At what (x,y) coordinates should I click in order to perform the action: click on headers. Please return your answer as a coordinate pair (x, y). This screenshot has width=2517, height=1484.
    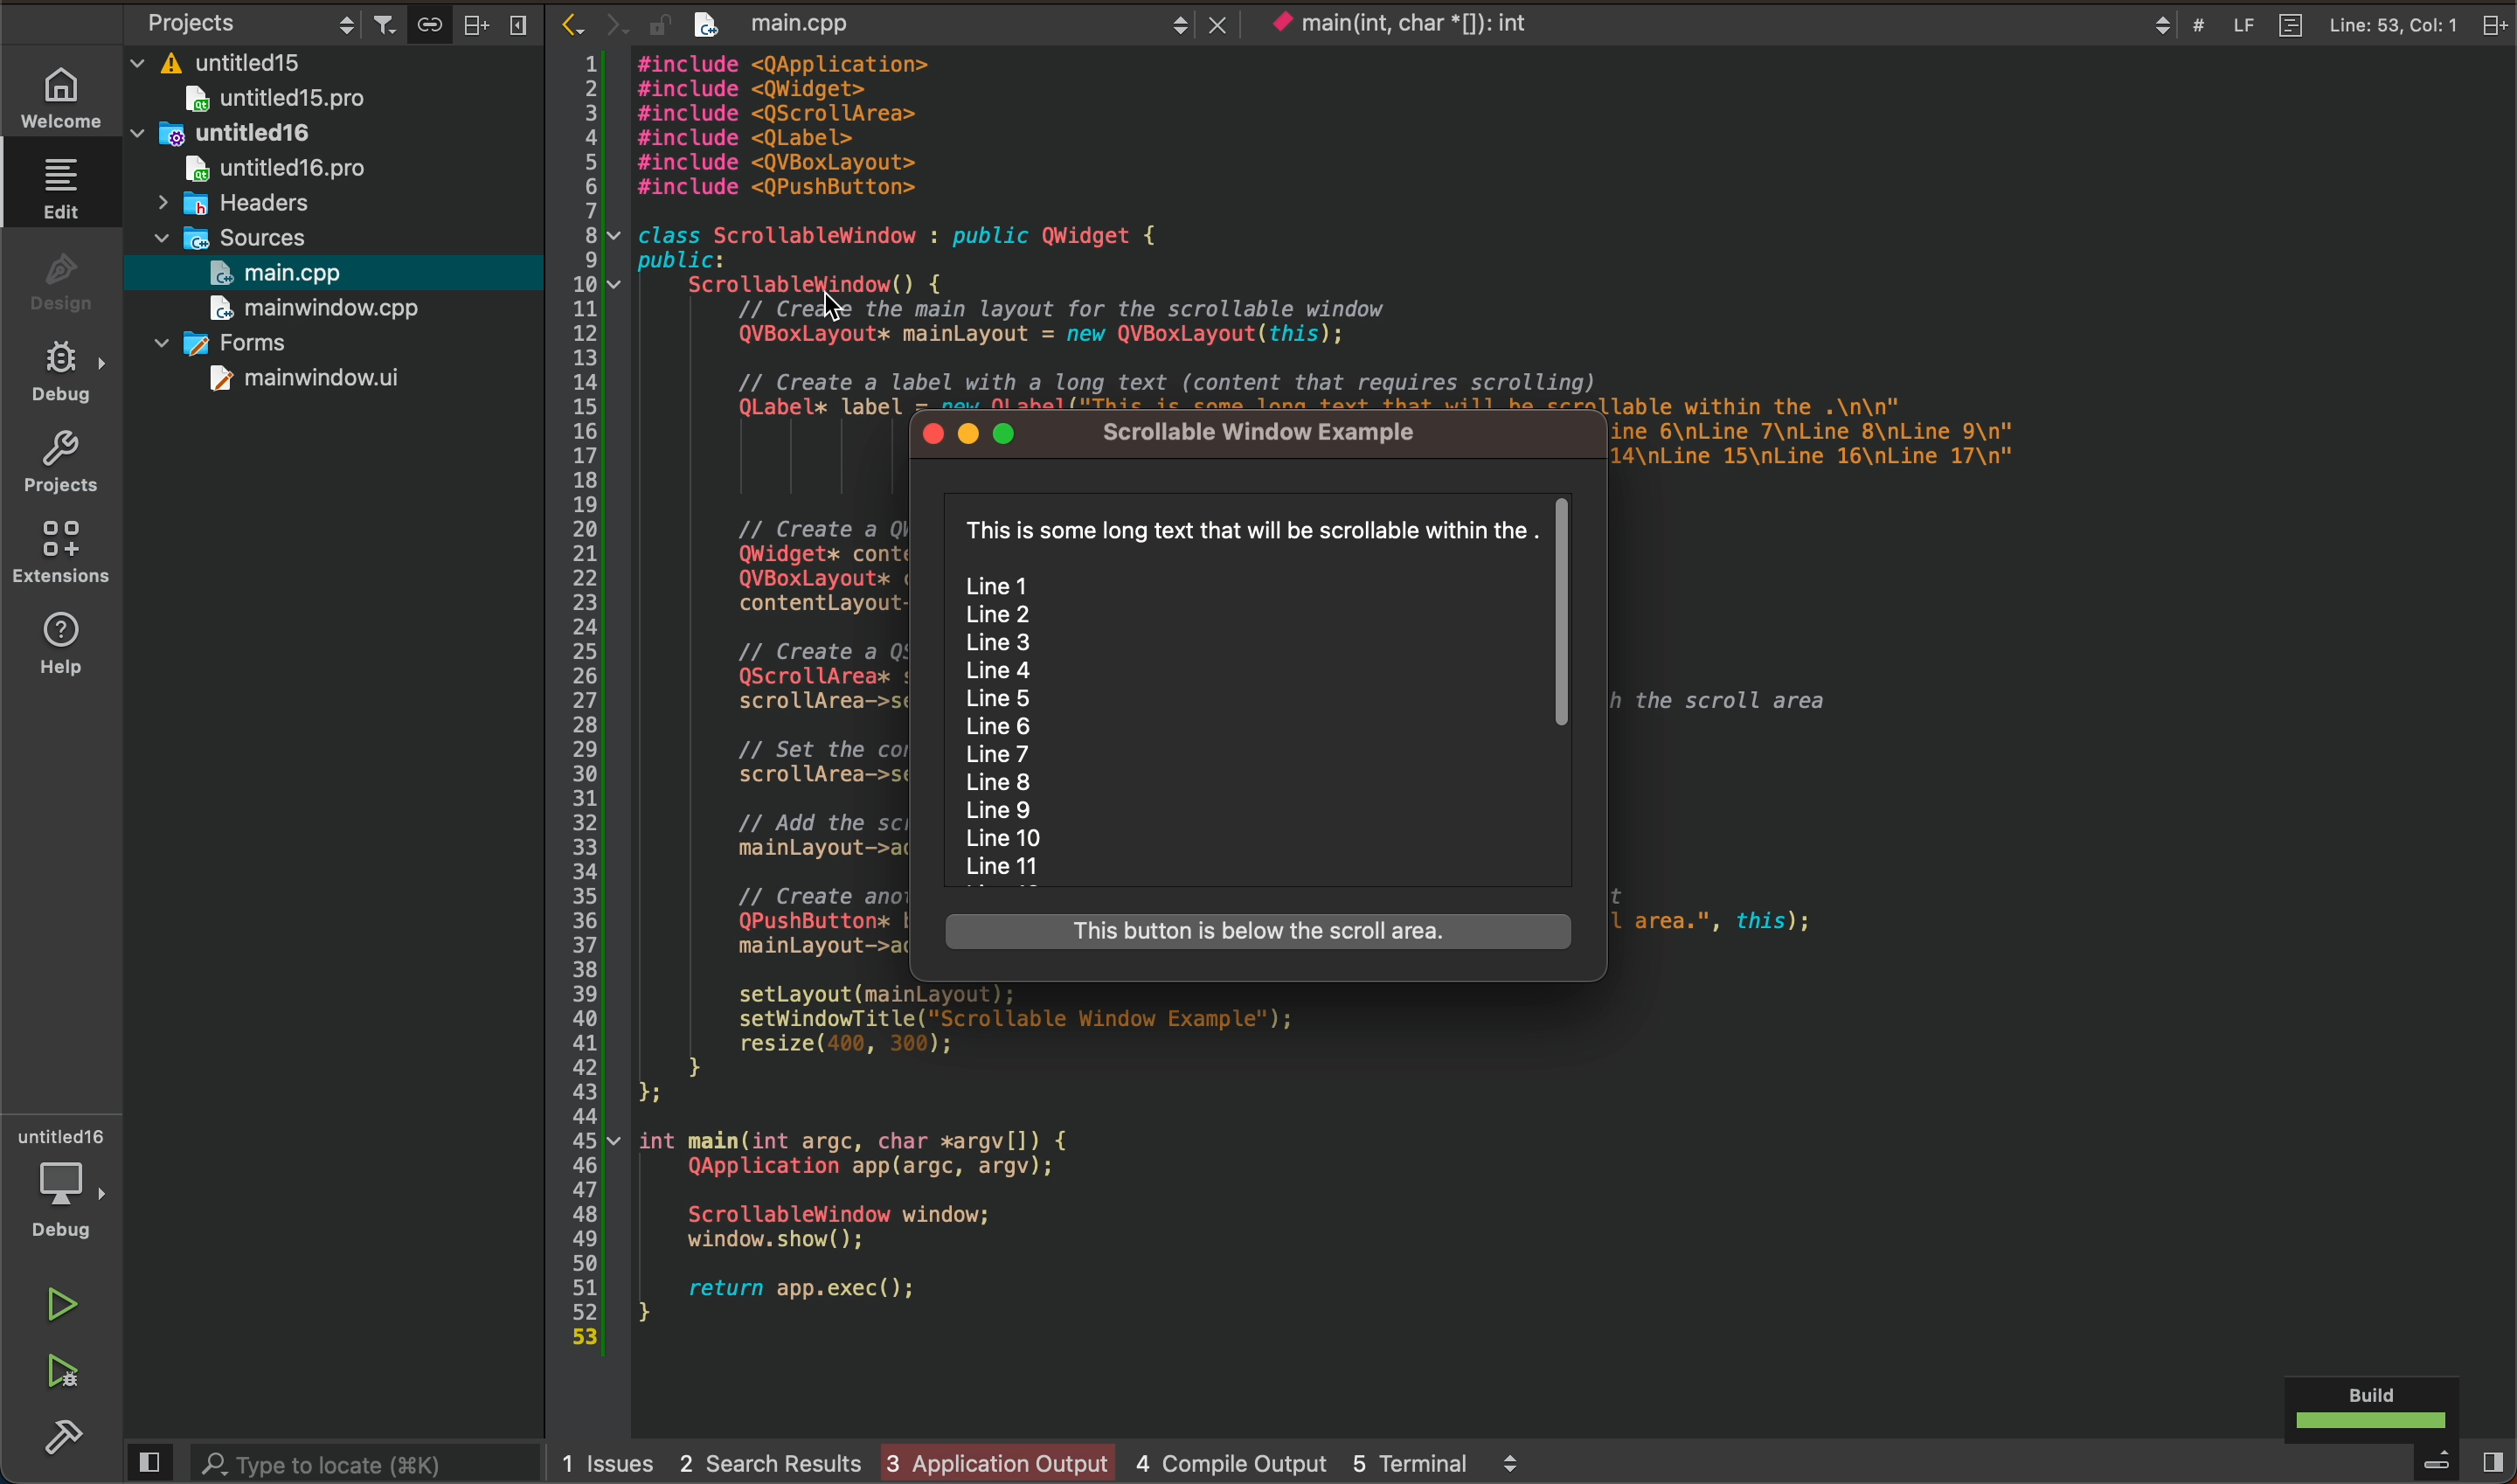
    Looking at the image, I should click on (232, 204).